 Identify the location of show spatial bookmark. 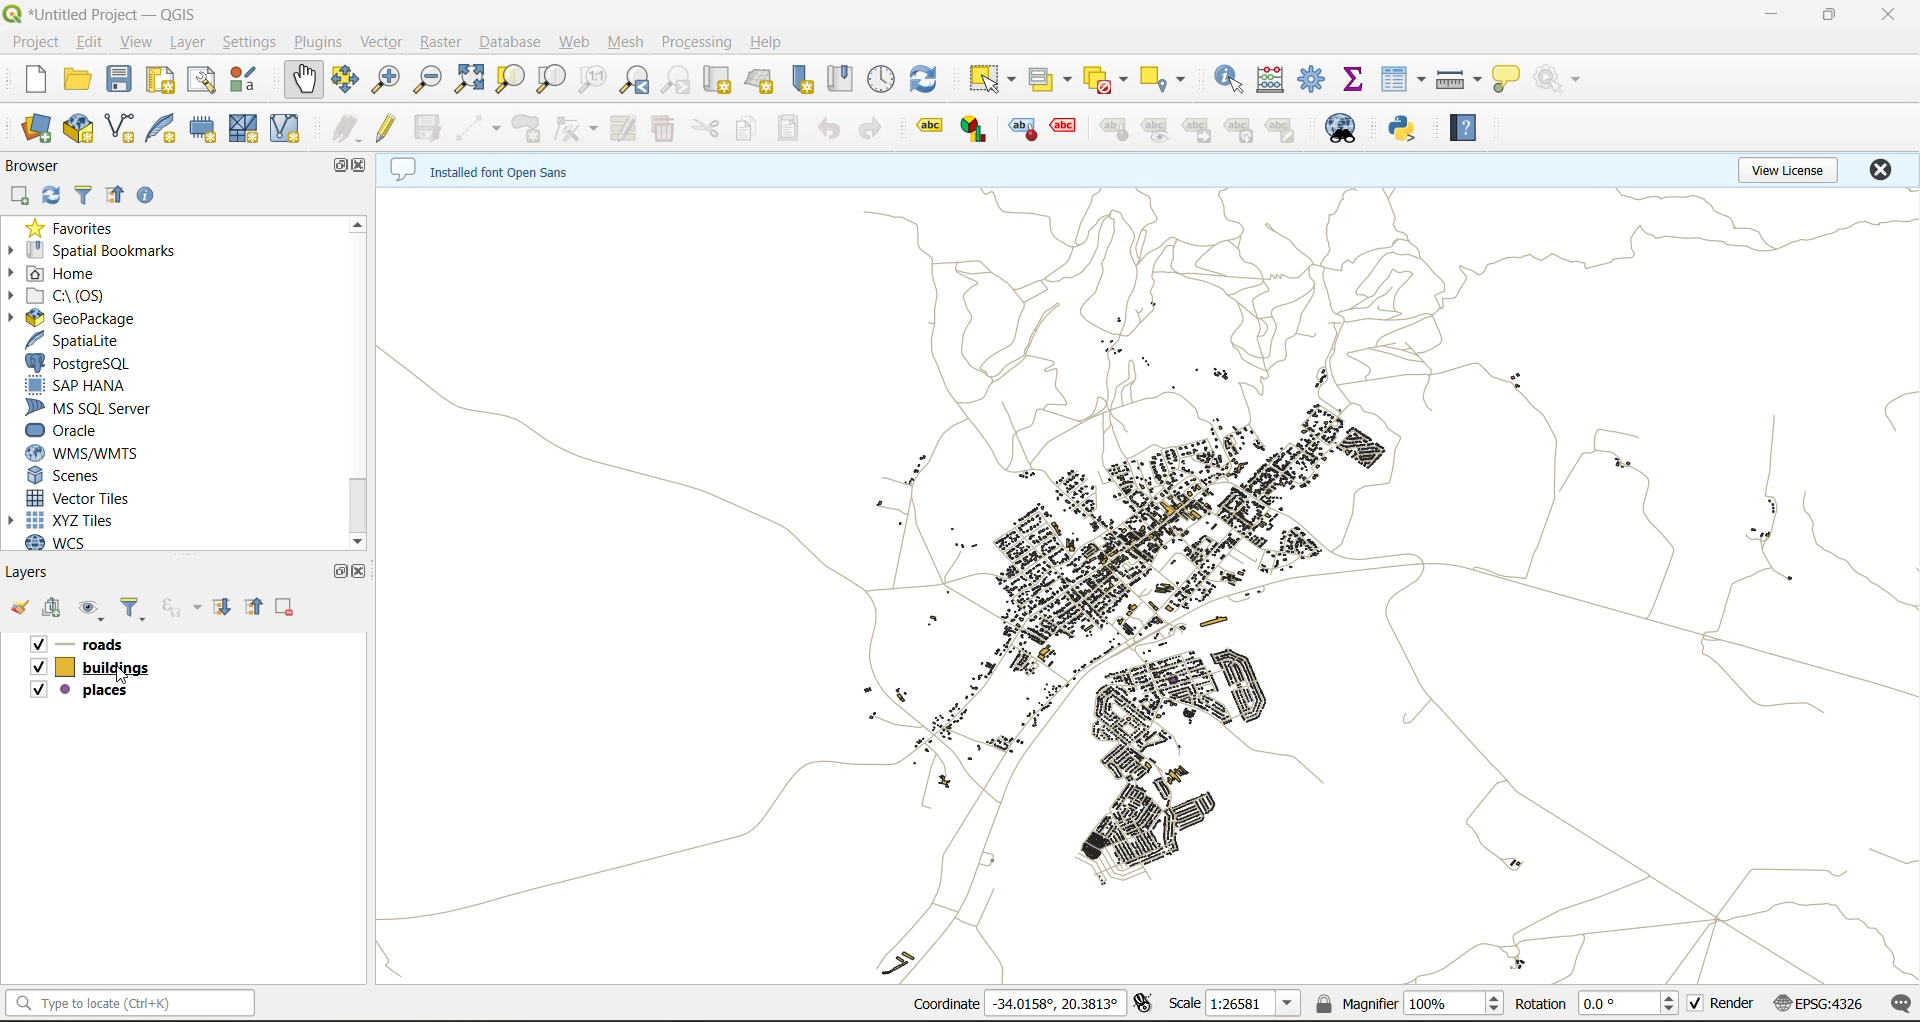
(841, 76).